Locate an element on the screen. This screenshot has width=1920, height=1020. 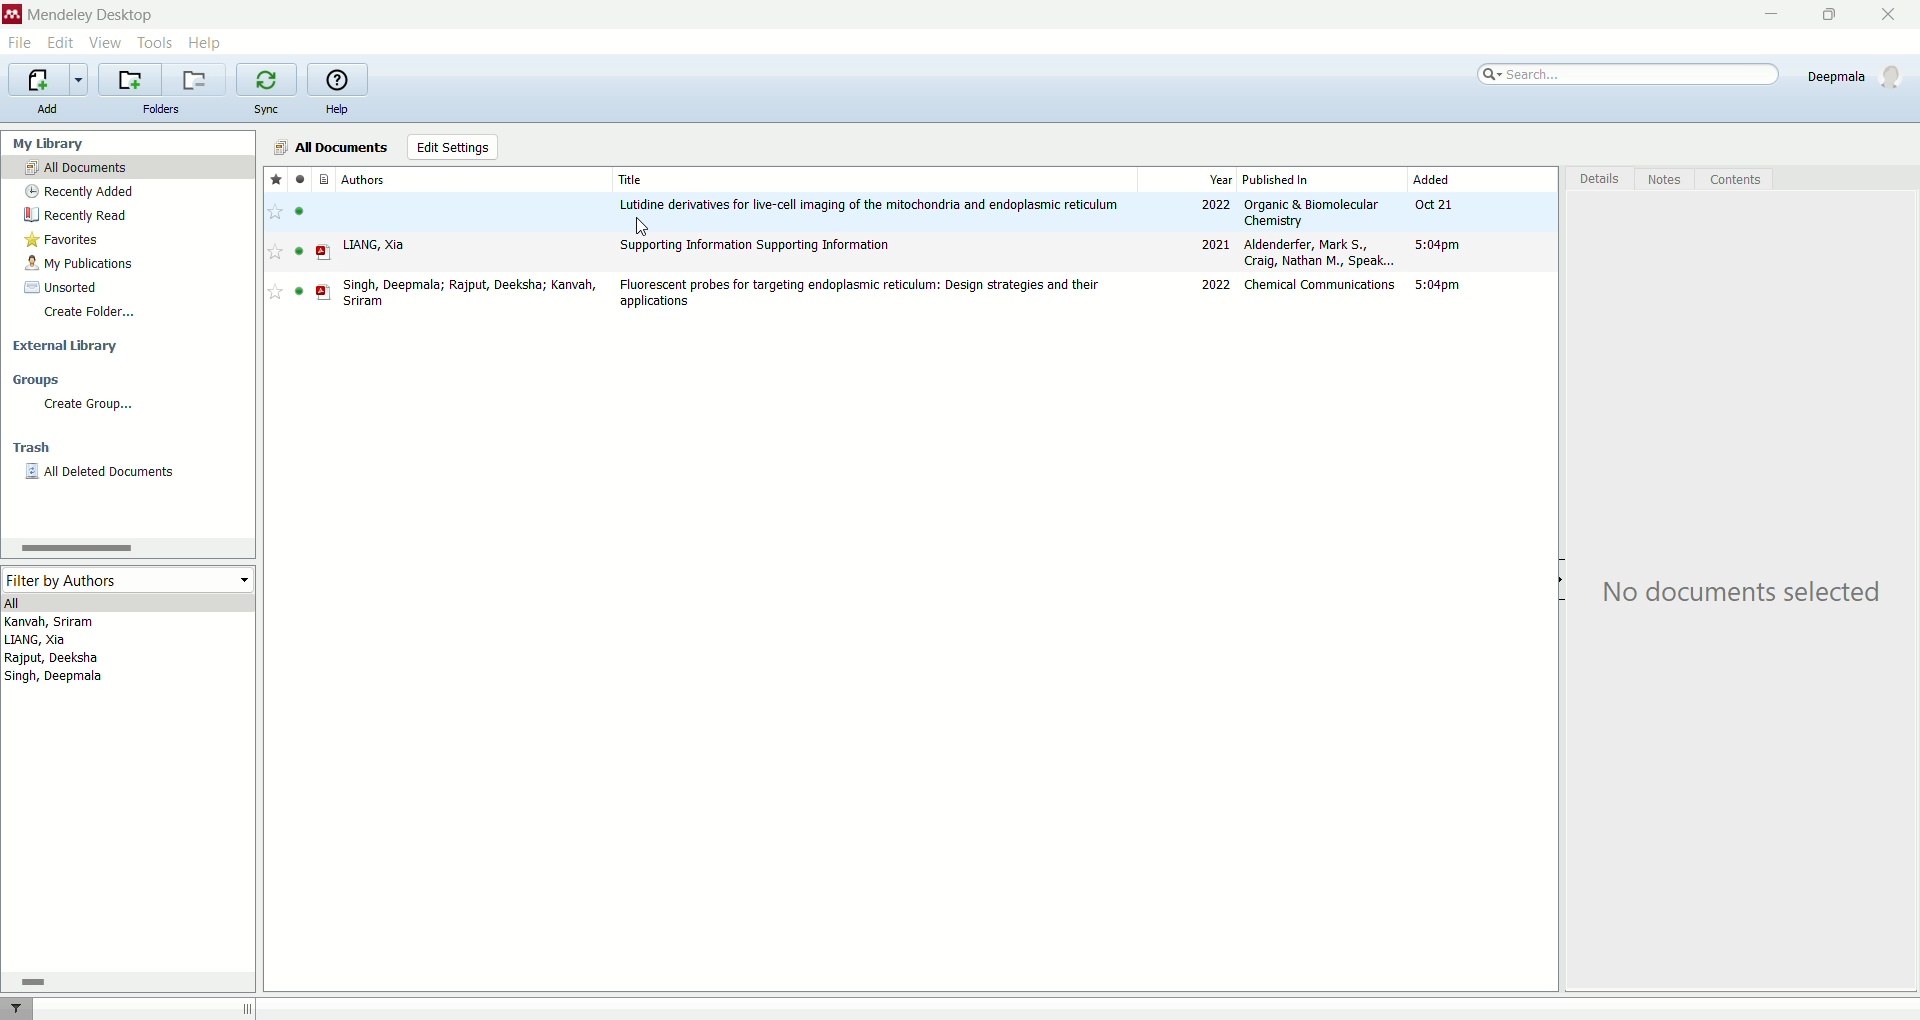
all deleted documents is located at coordinates (98, 471).